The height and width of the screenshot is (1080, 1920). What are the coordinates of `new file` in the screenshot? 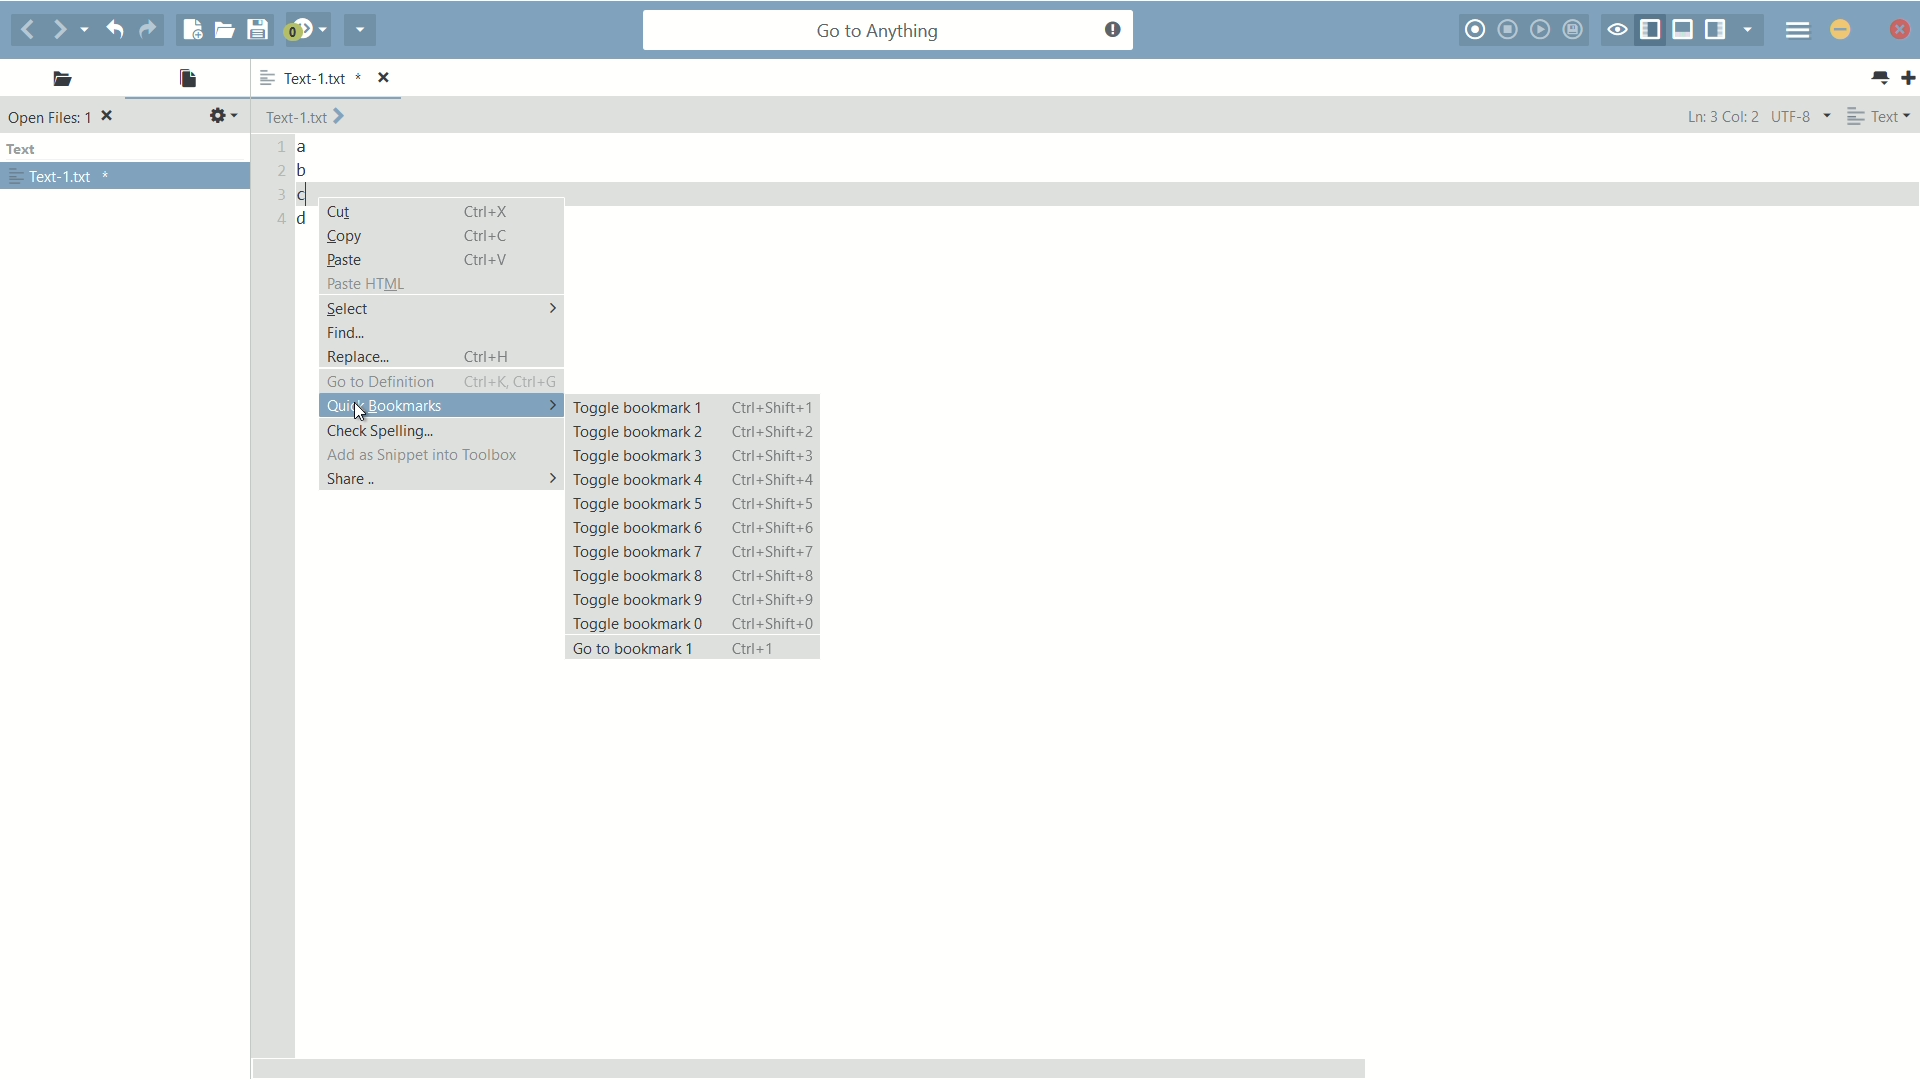 It's located at (191, 30).